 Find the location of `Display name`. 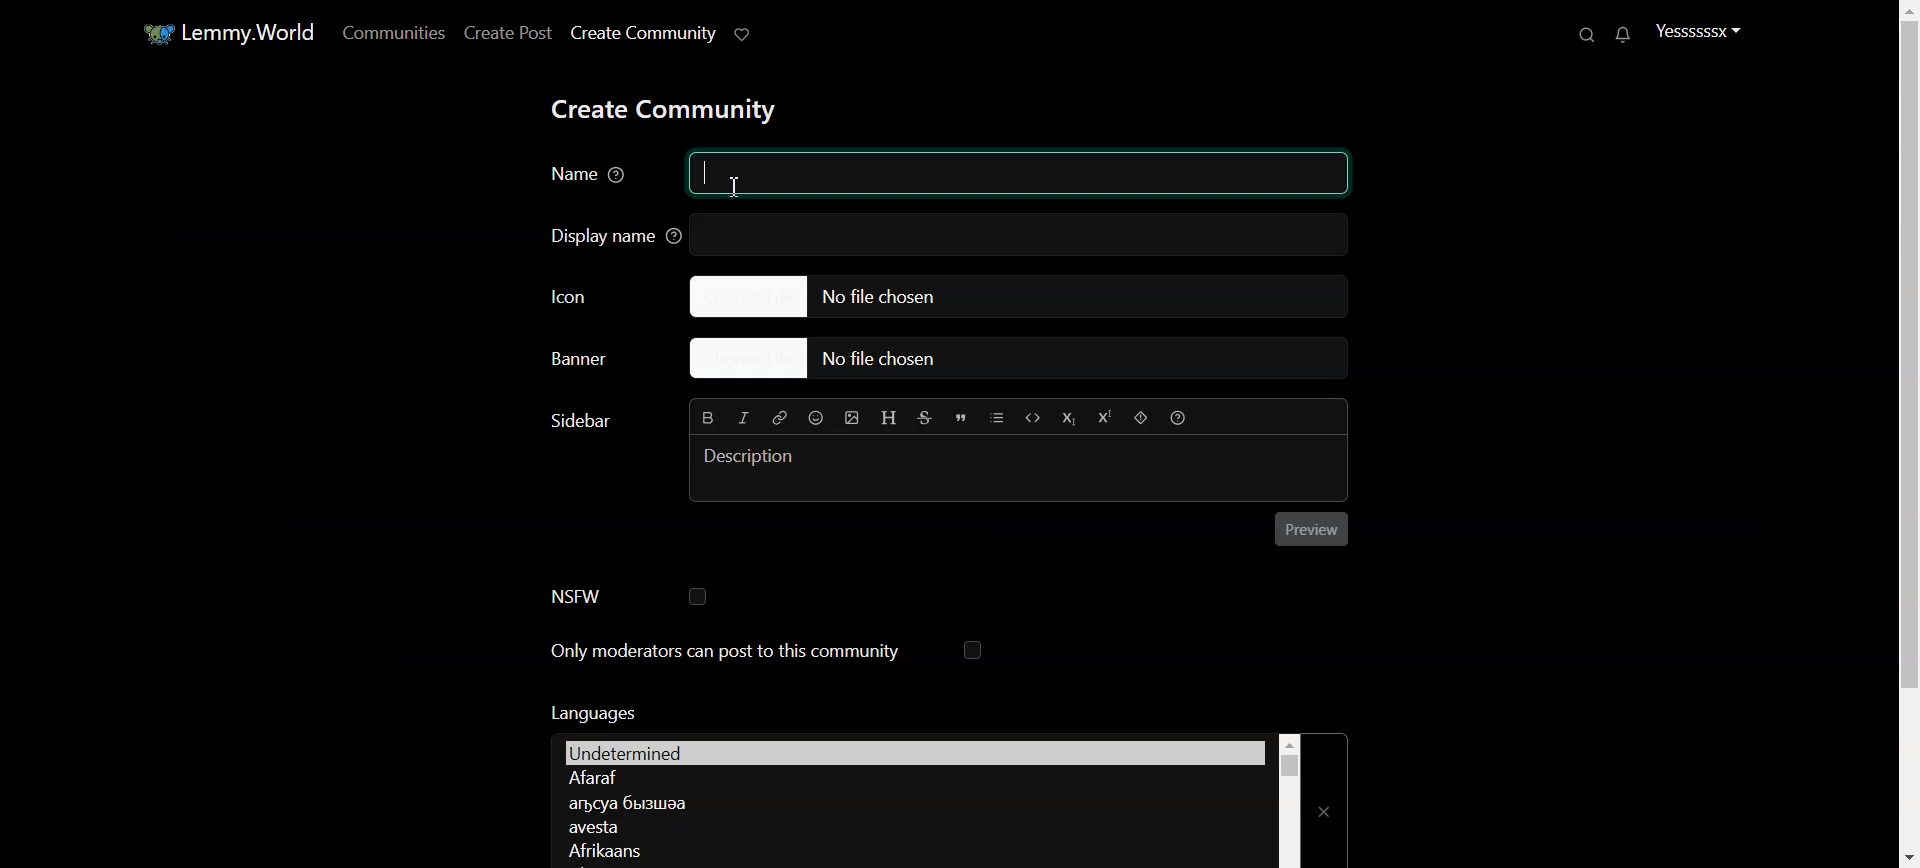

Display name is located at coordinates (607, 235).